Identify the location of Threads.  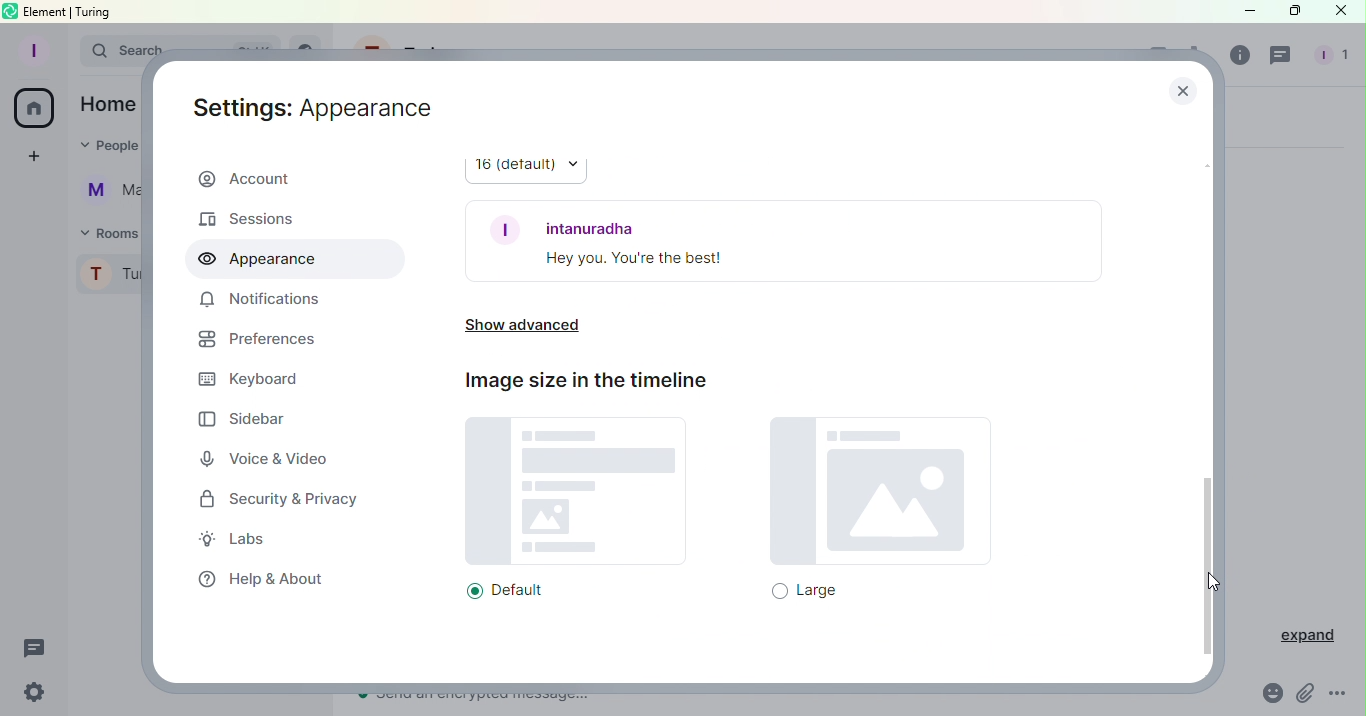
(34, 645).